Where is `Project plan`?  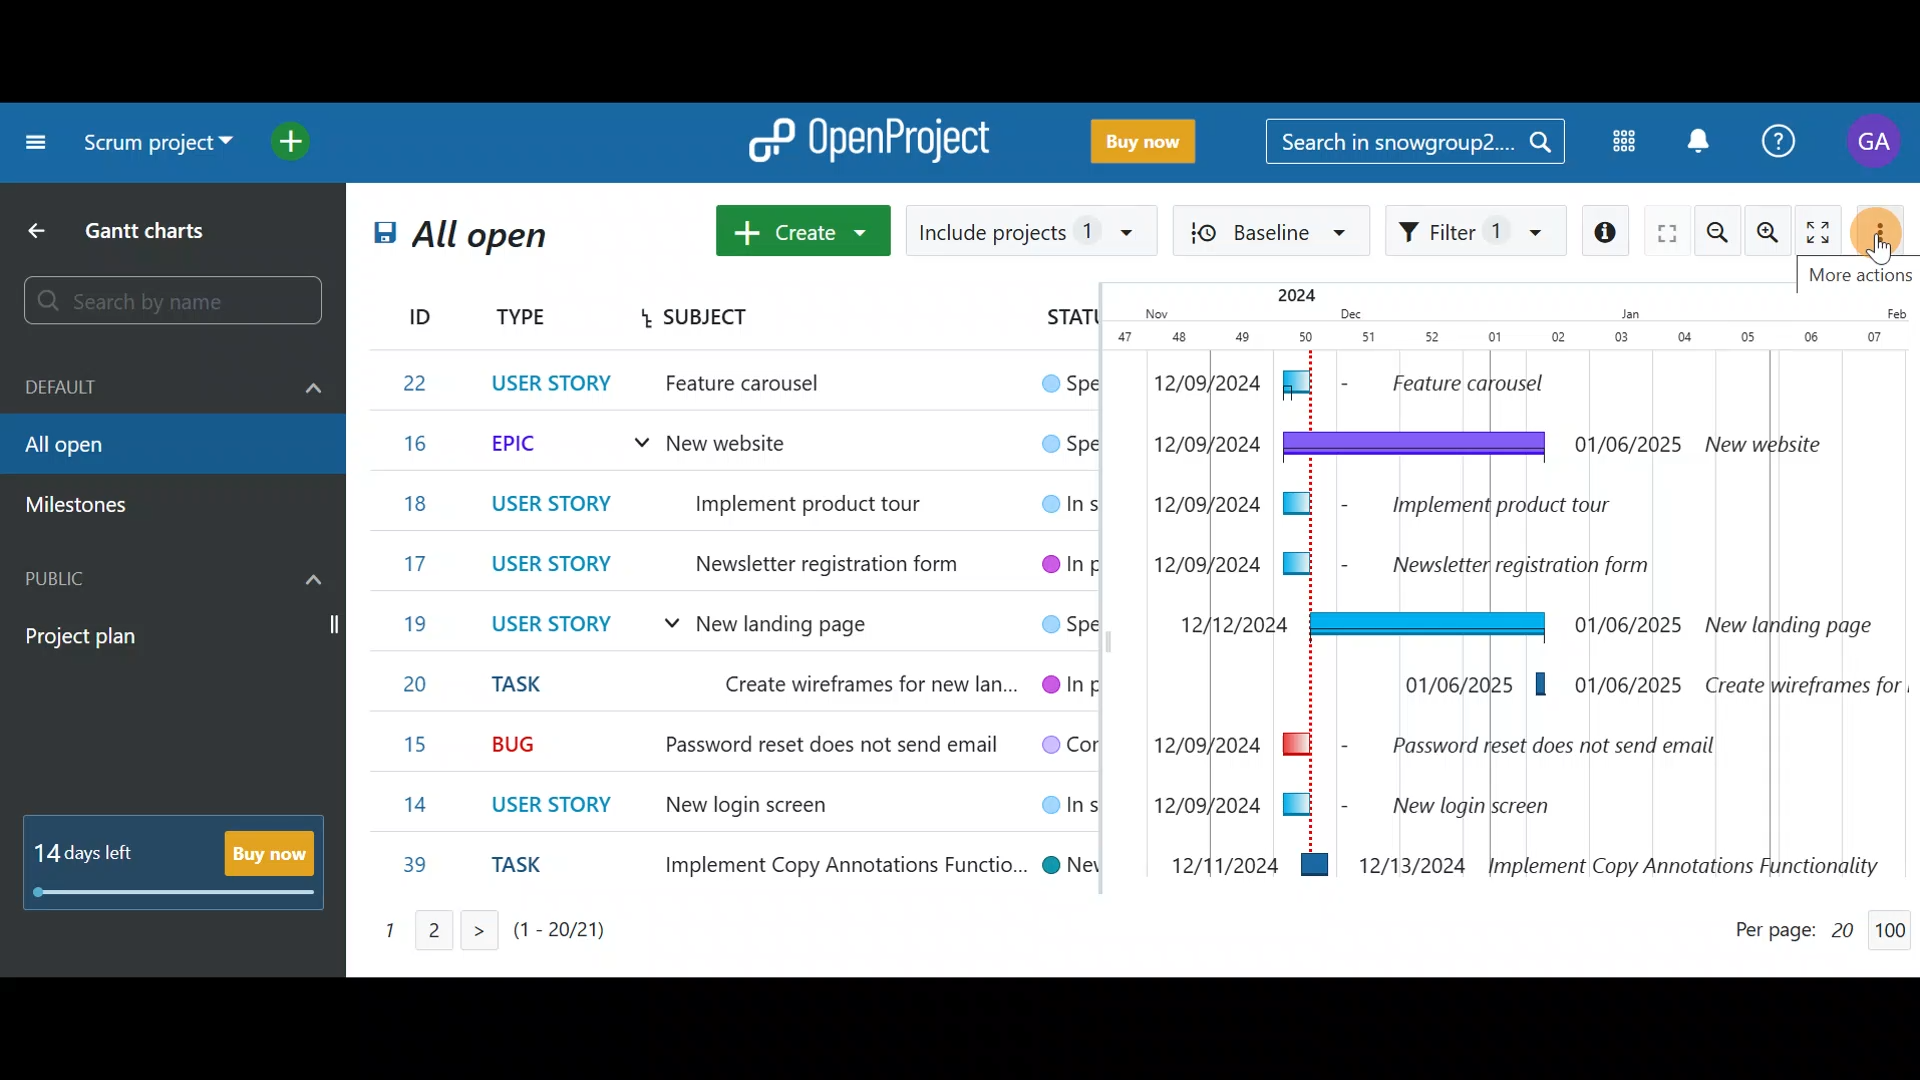
Project plan is located at coordinates (175, 637).